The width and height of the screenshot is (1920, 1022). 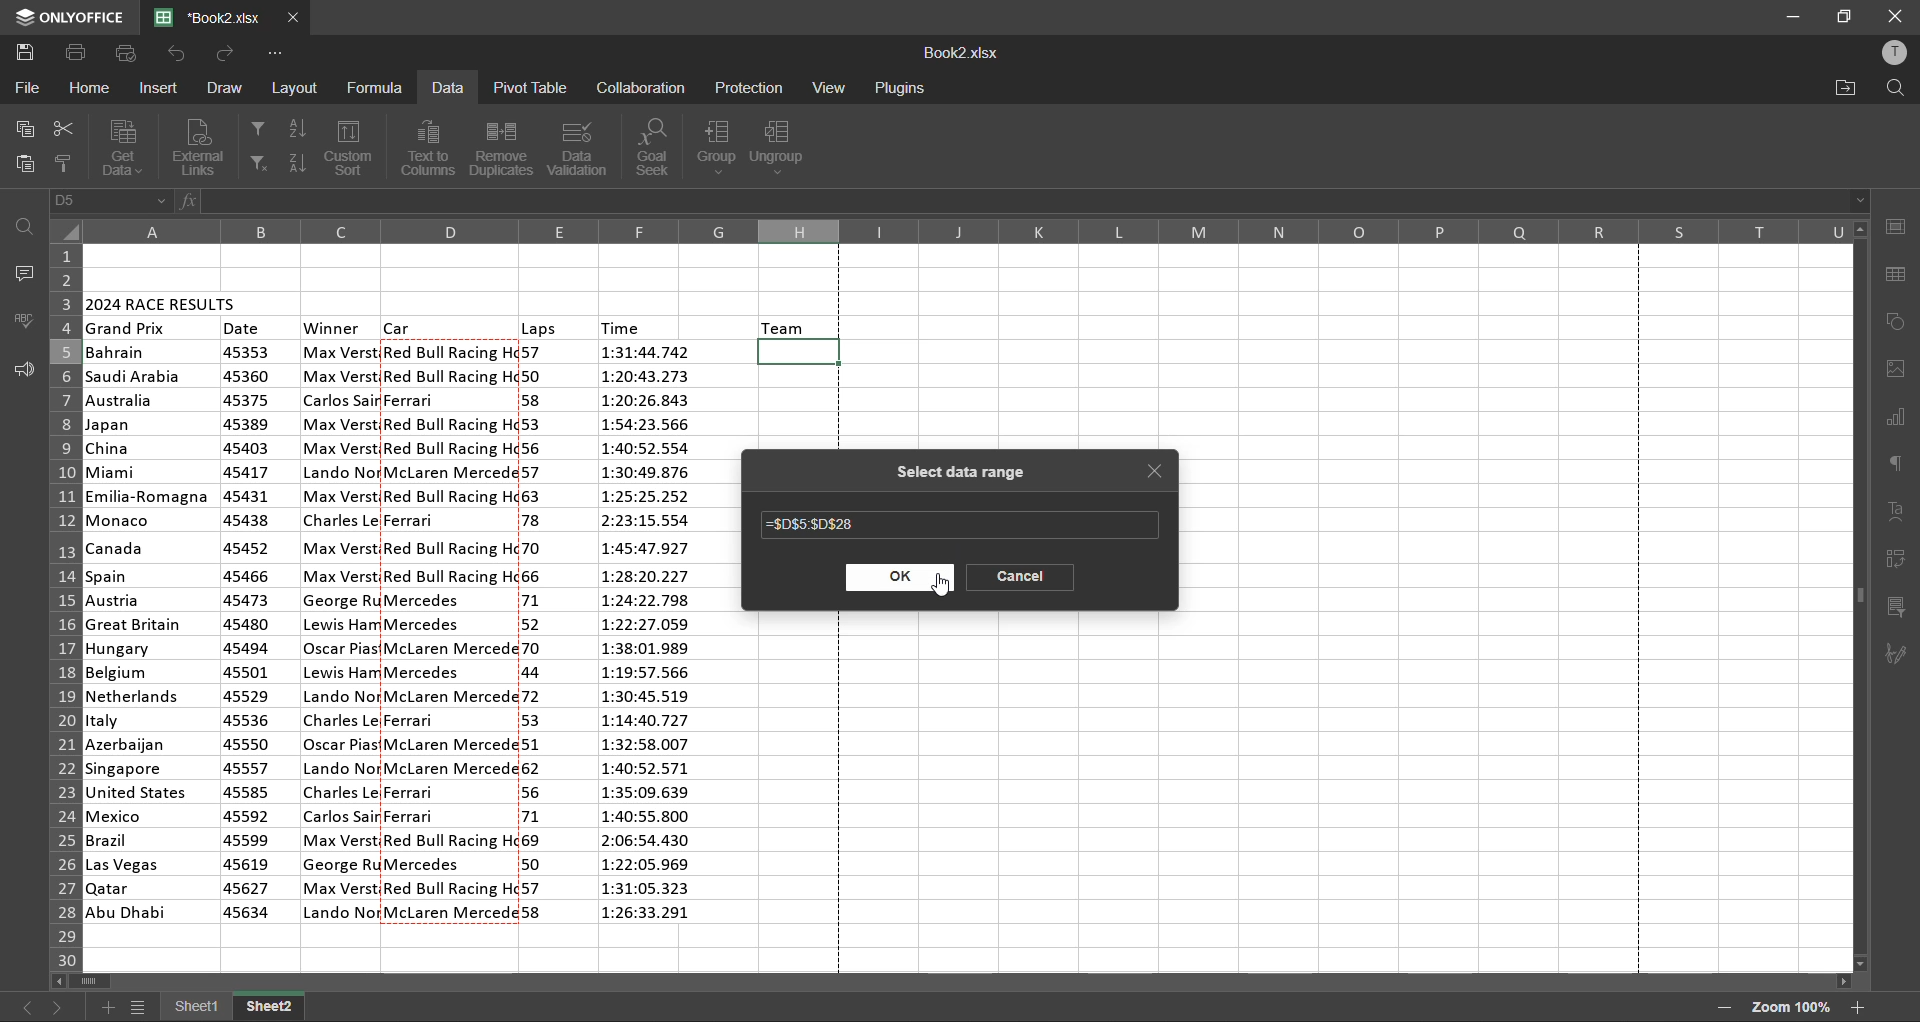 What do you see at coordinates (77, 53) in the screenshot?
I see `print` at bounding box center [77, 53].